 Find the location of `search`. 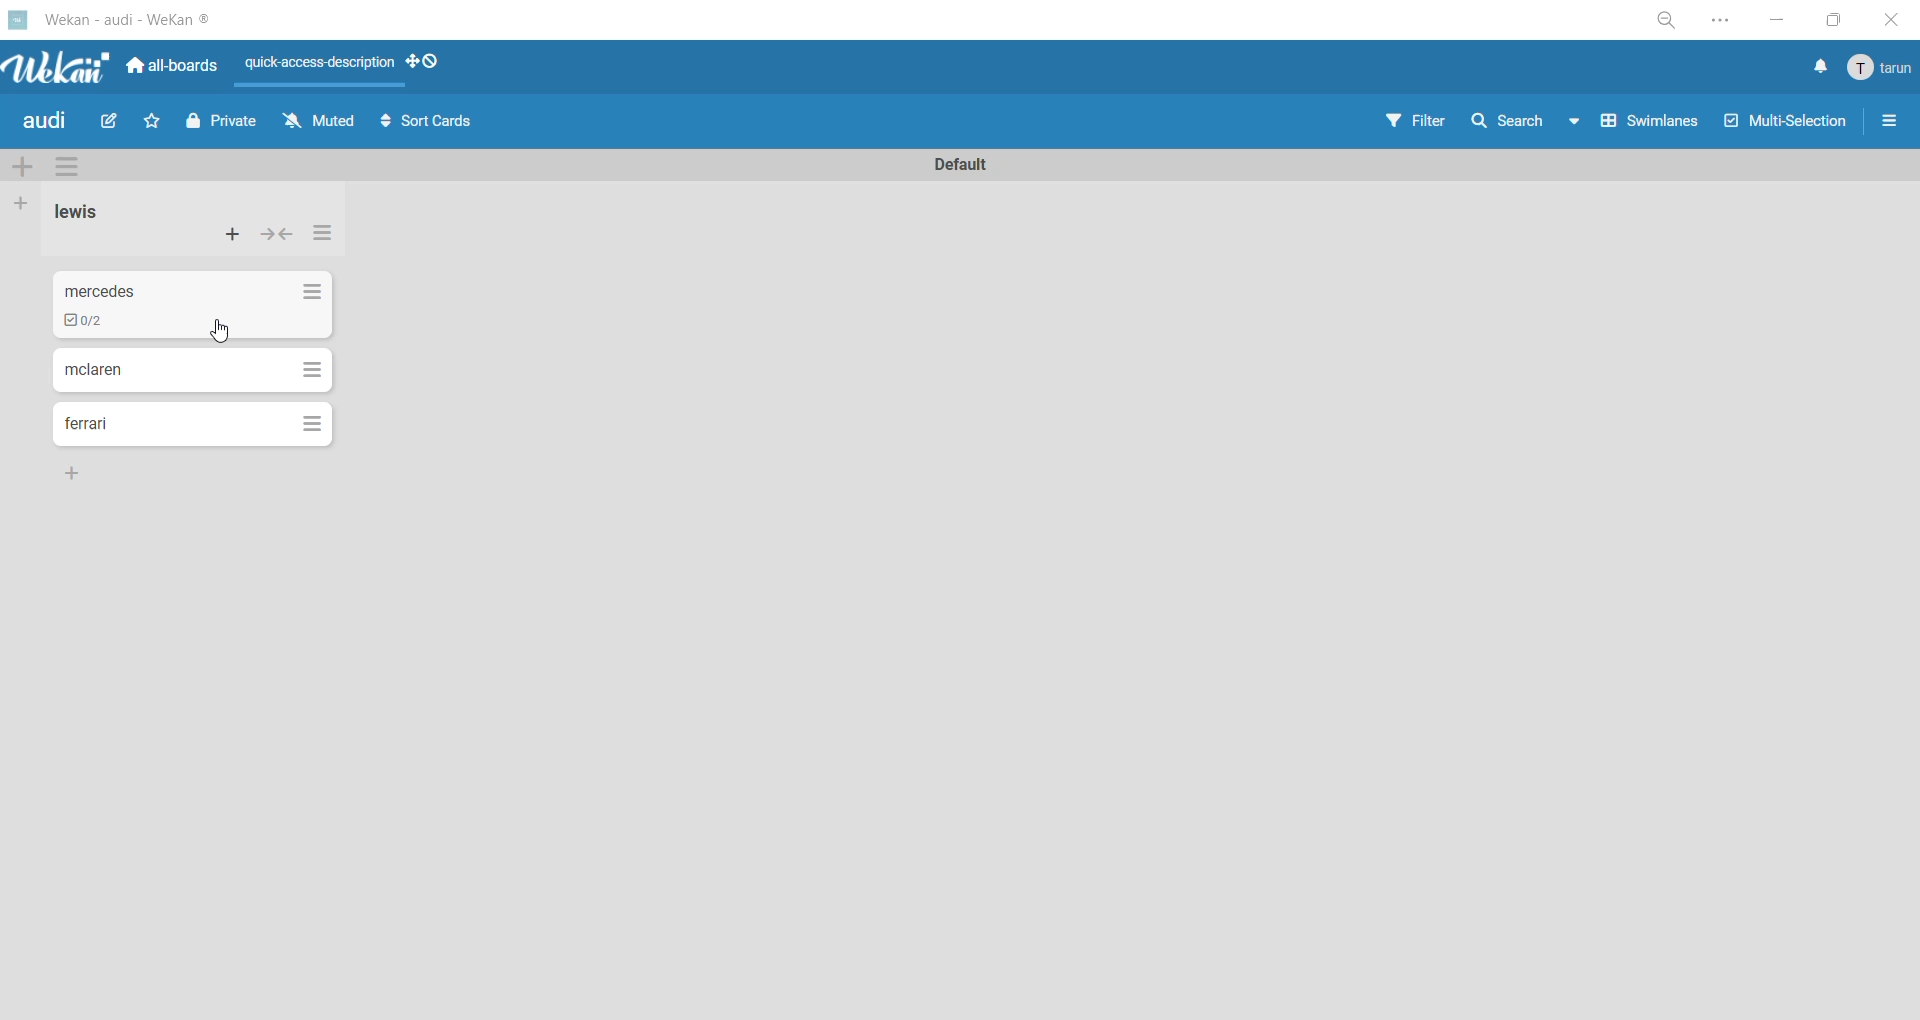

search is located at coordinates (1523, 124).